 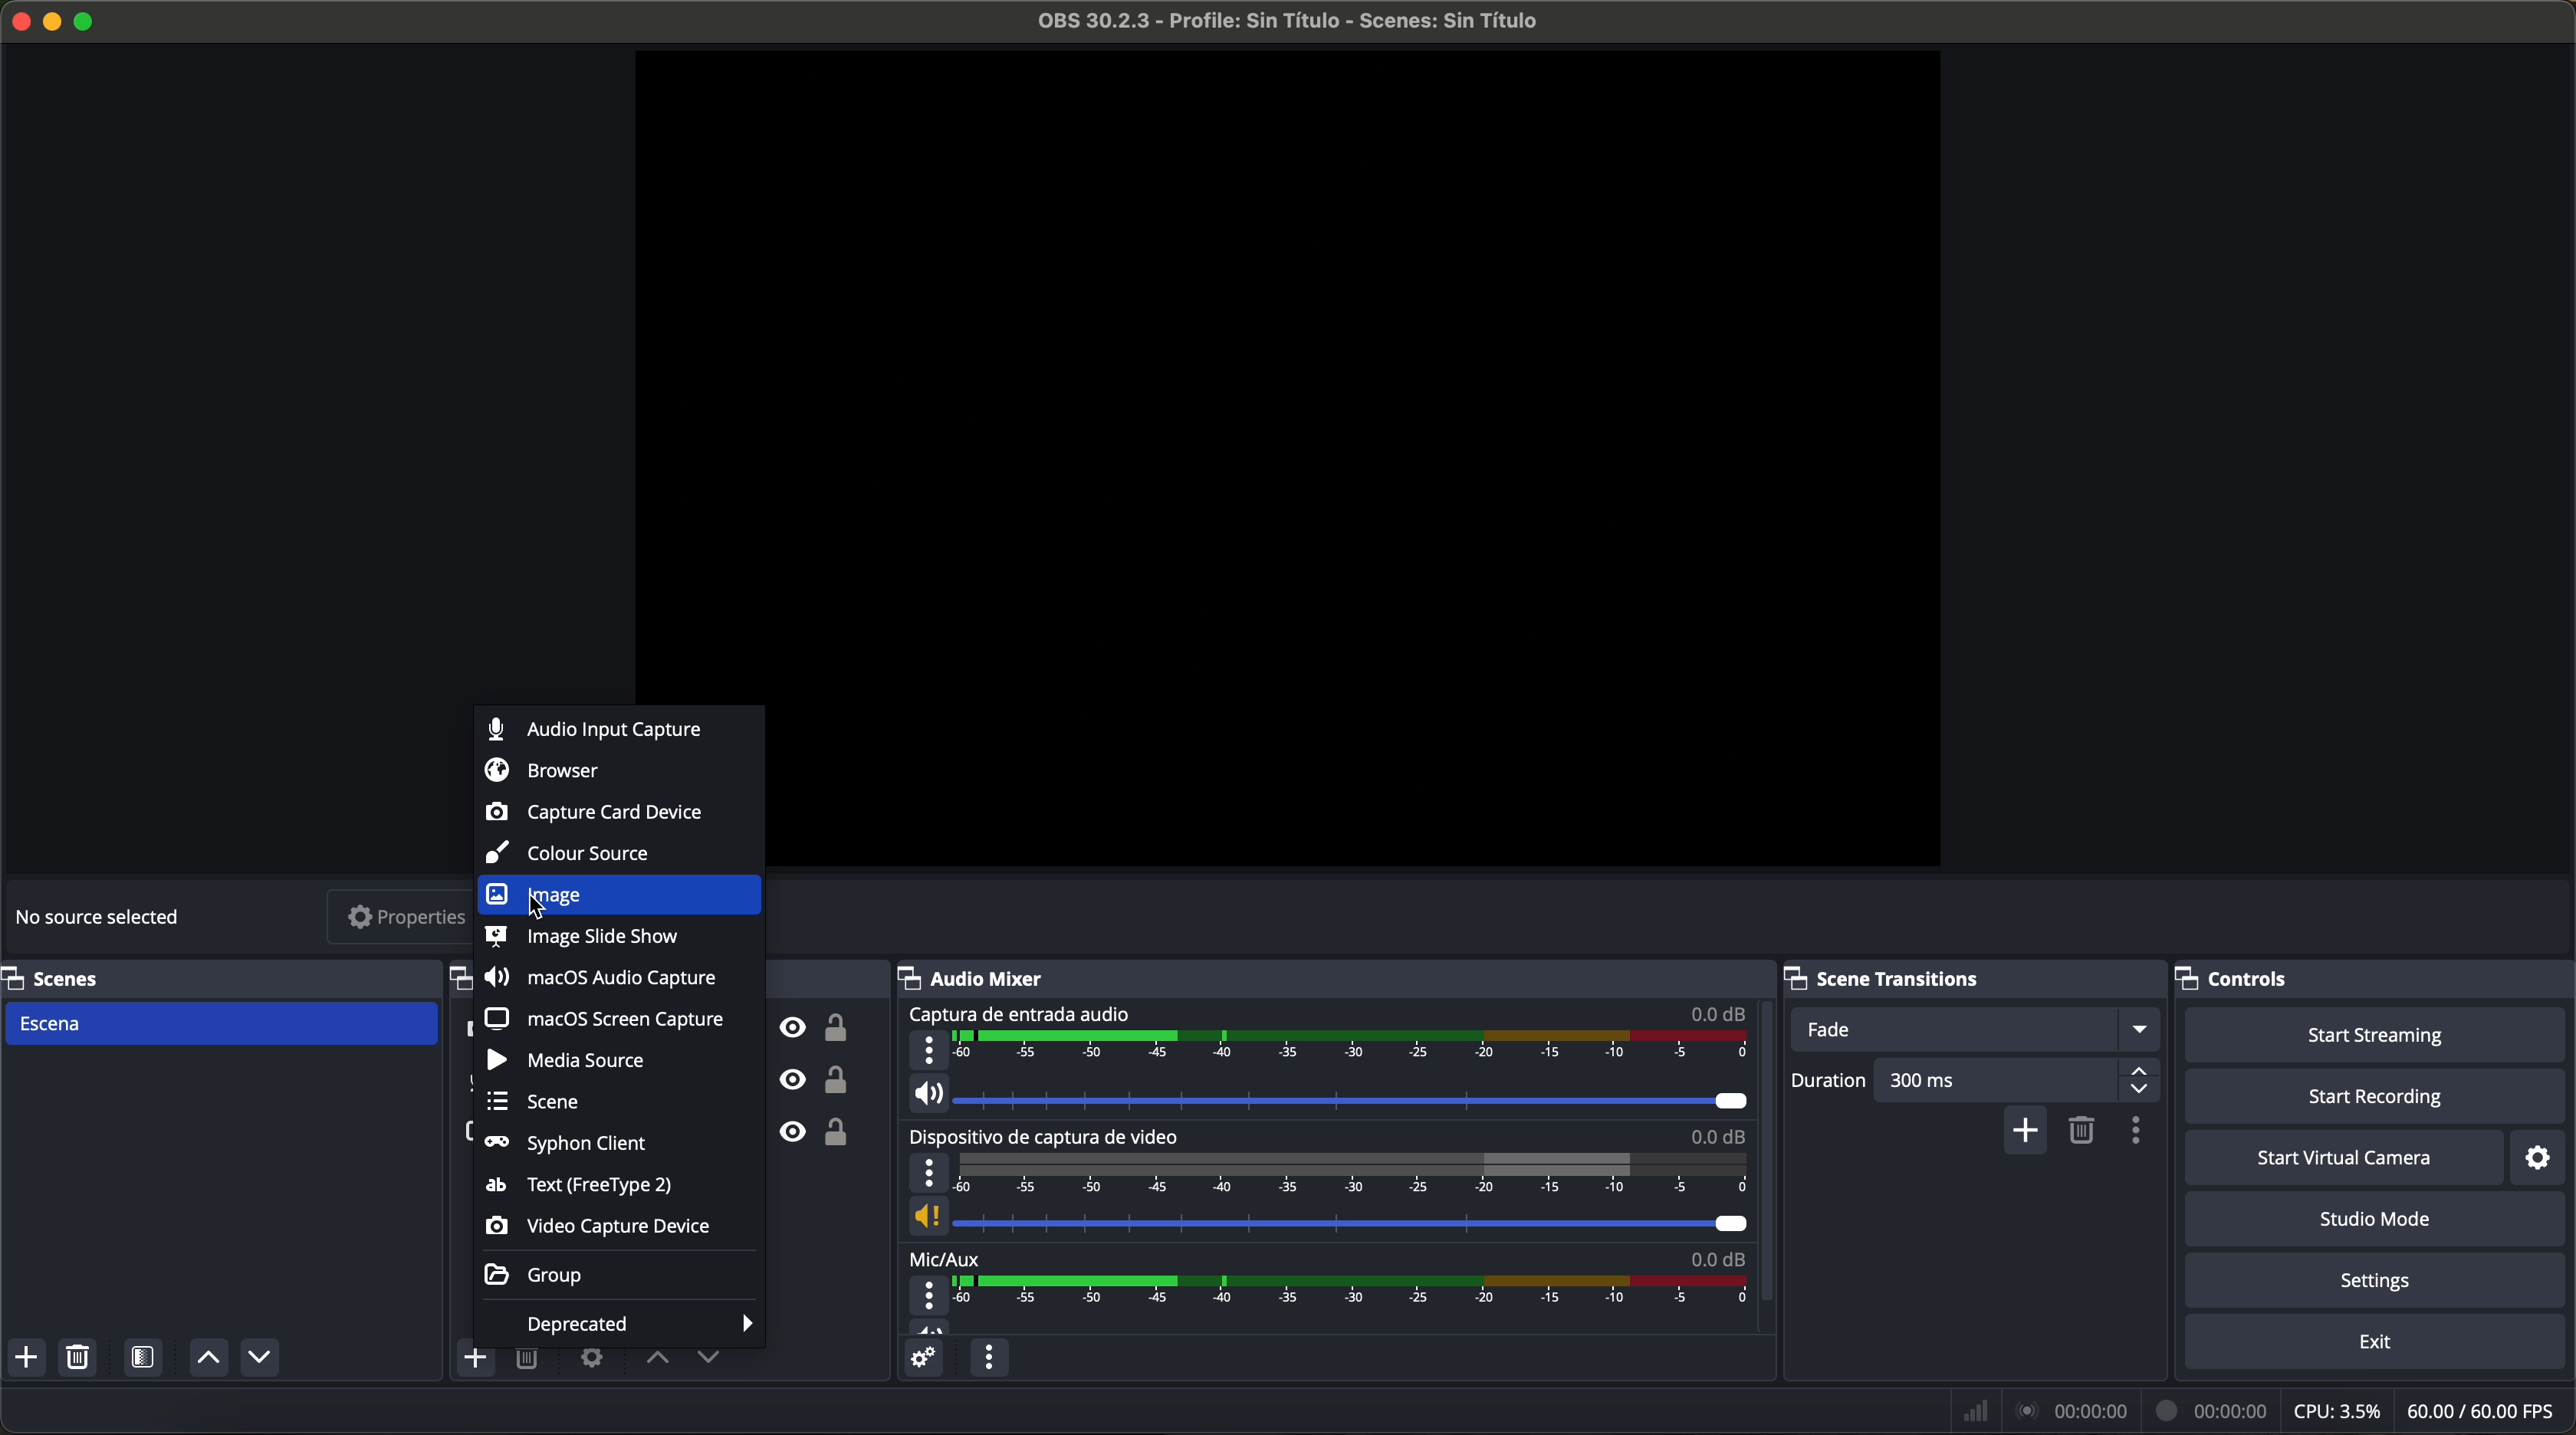 What do you see at coordinates (208, 1359) in the screenshot?
I see `move scene up` at bounding box center [208, 1359].